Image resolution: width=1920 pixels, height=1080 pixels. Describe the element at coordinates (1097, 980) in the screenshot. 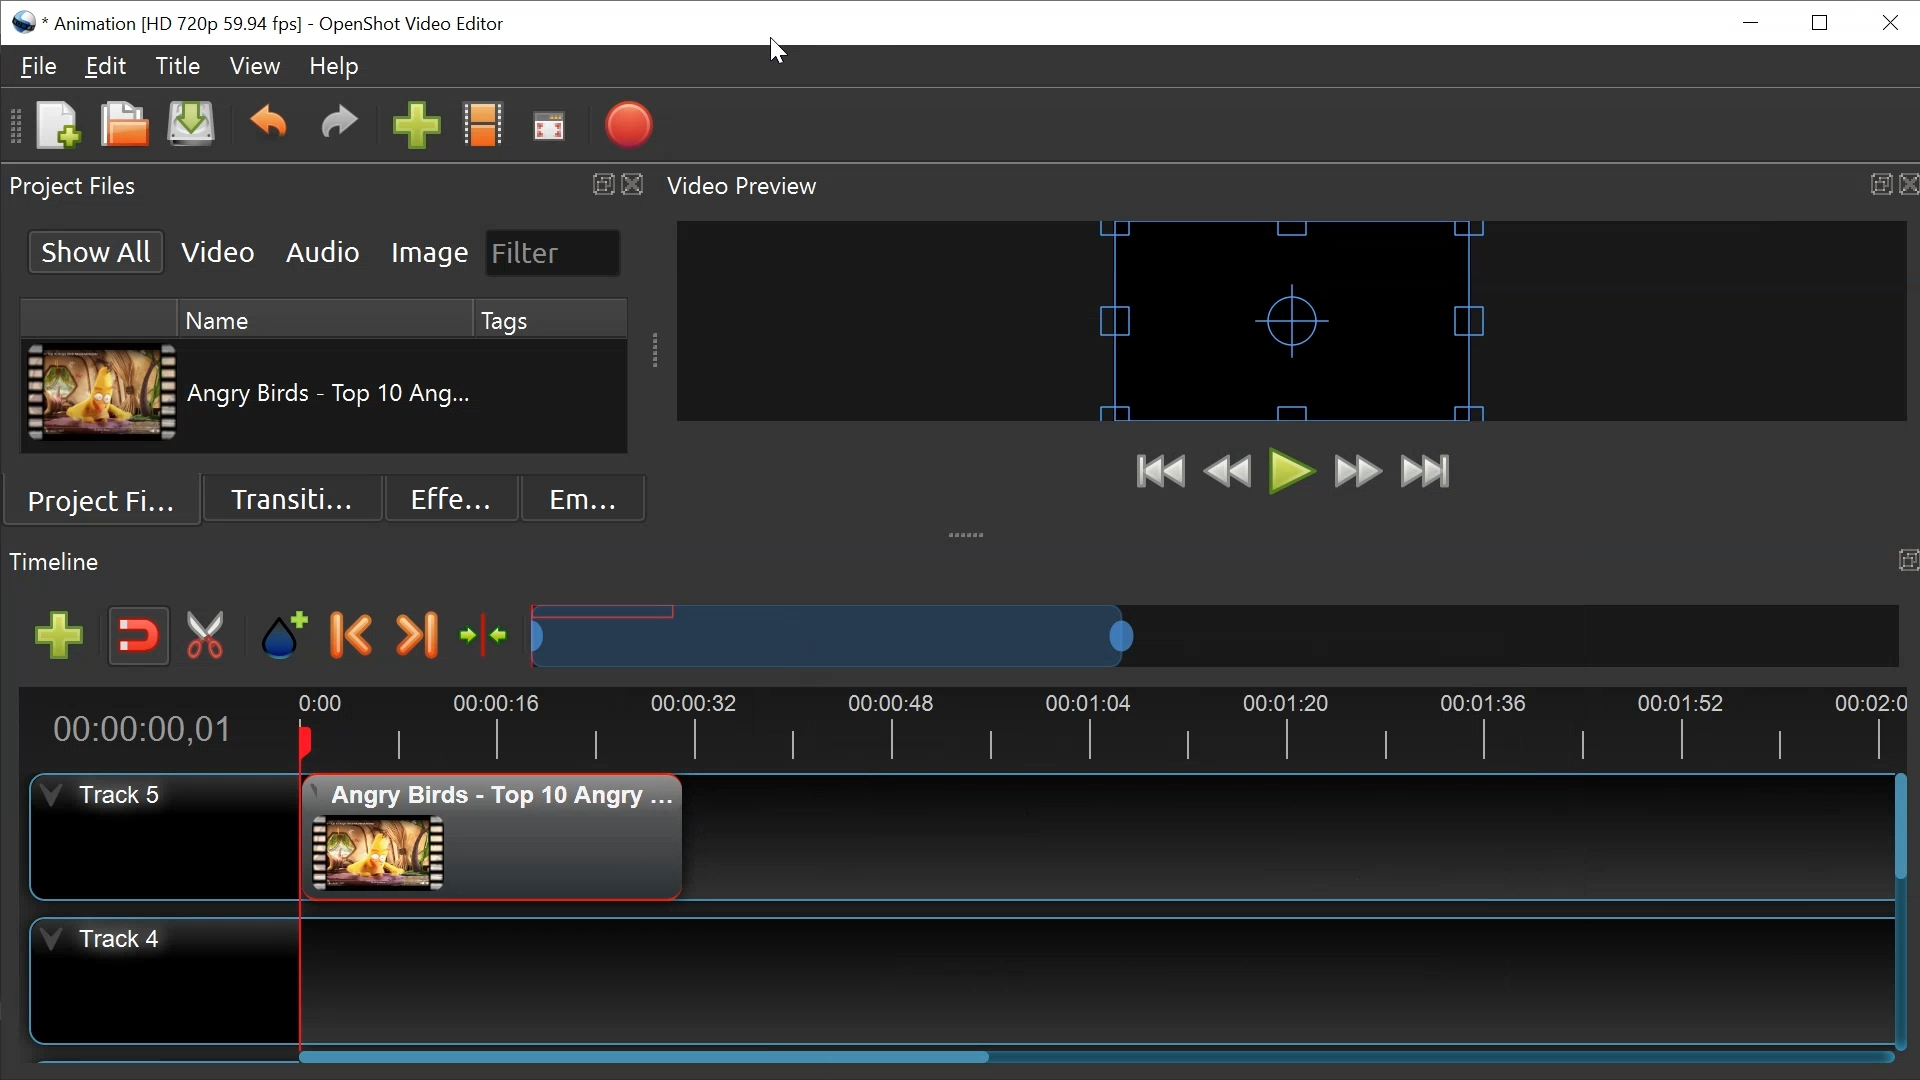

I see `Track Panel` at that location.